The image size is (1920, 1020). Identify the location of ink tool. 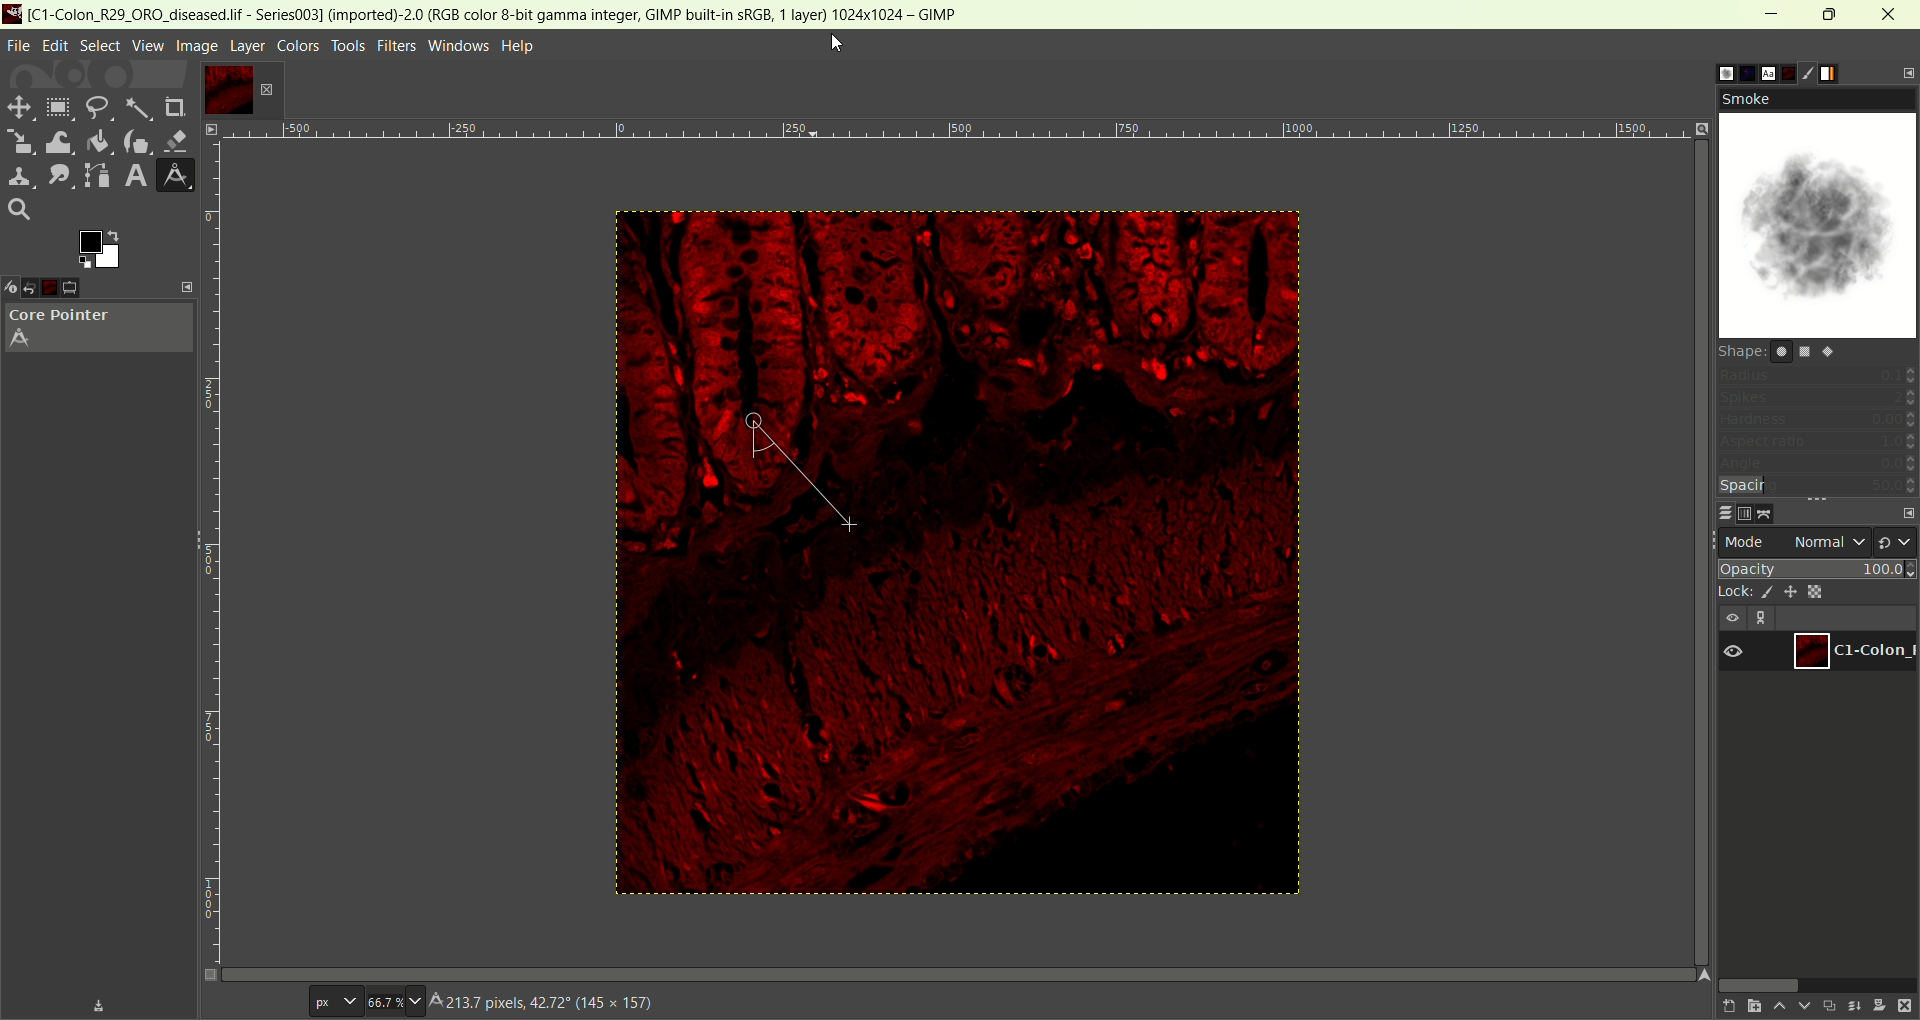
(137, 141).